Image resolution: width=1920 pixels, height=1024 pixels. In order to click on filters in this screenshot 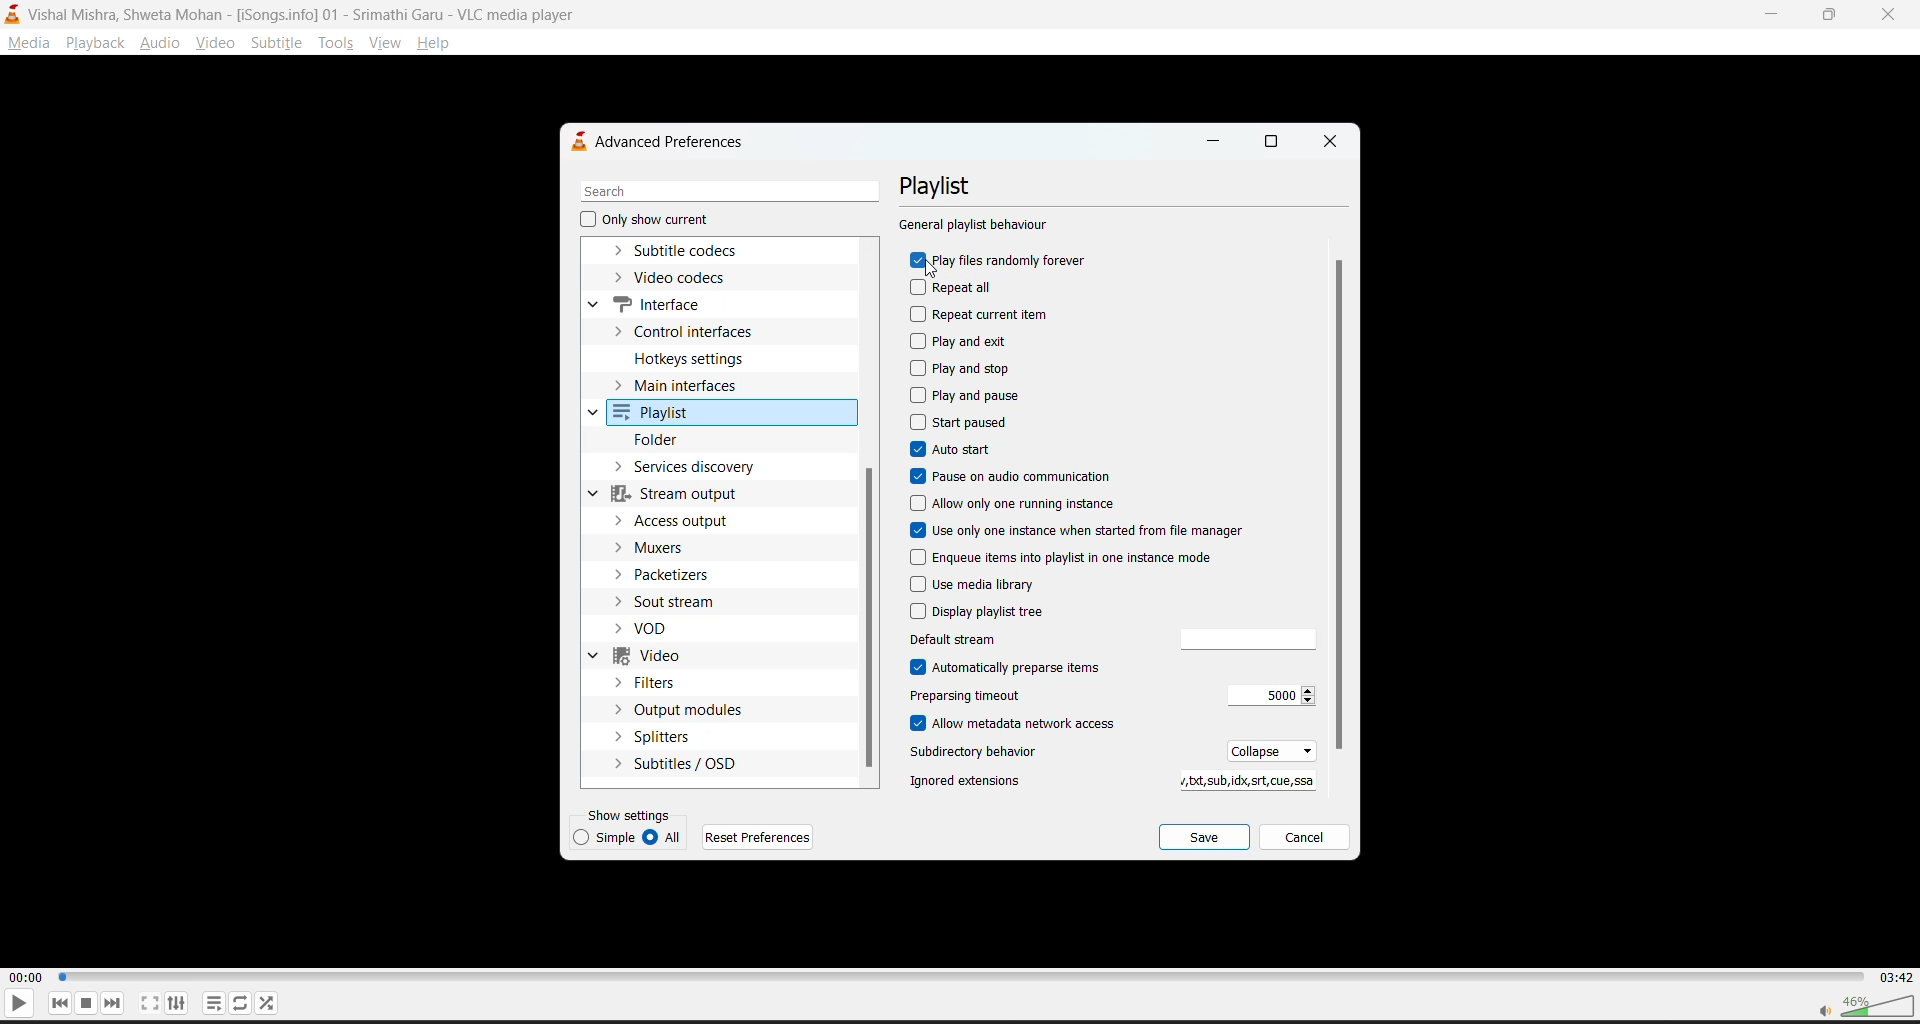, I will do `click(653, 682)`.